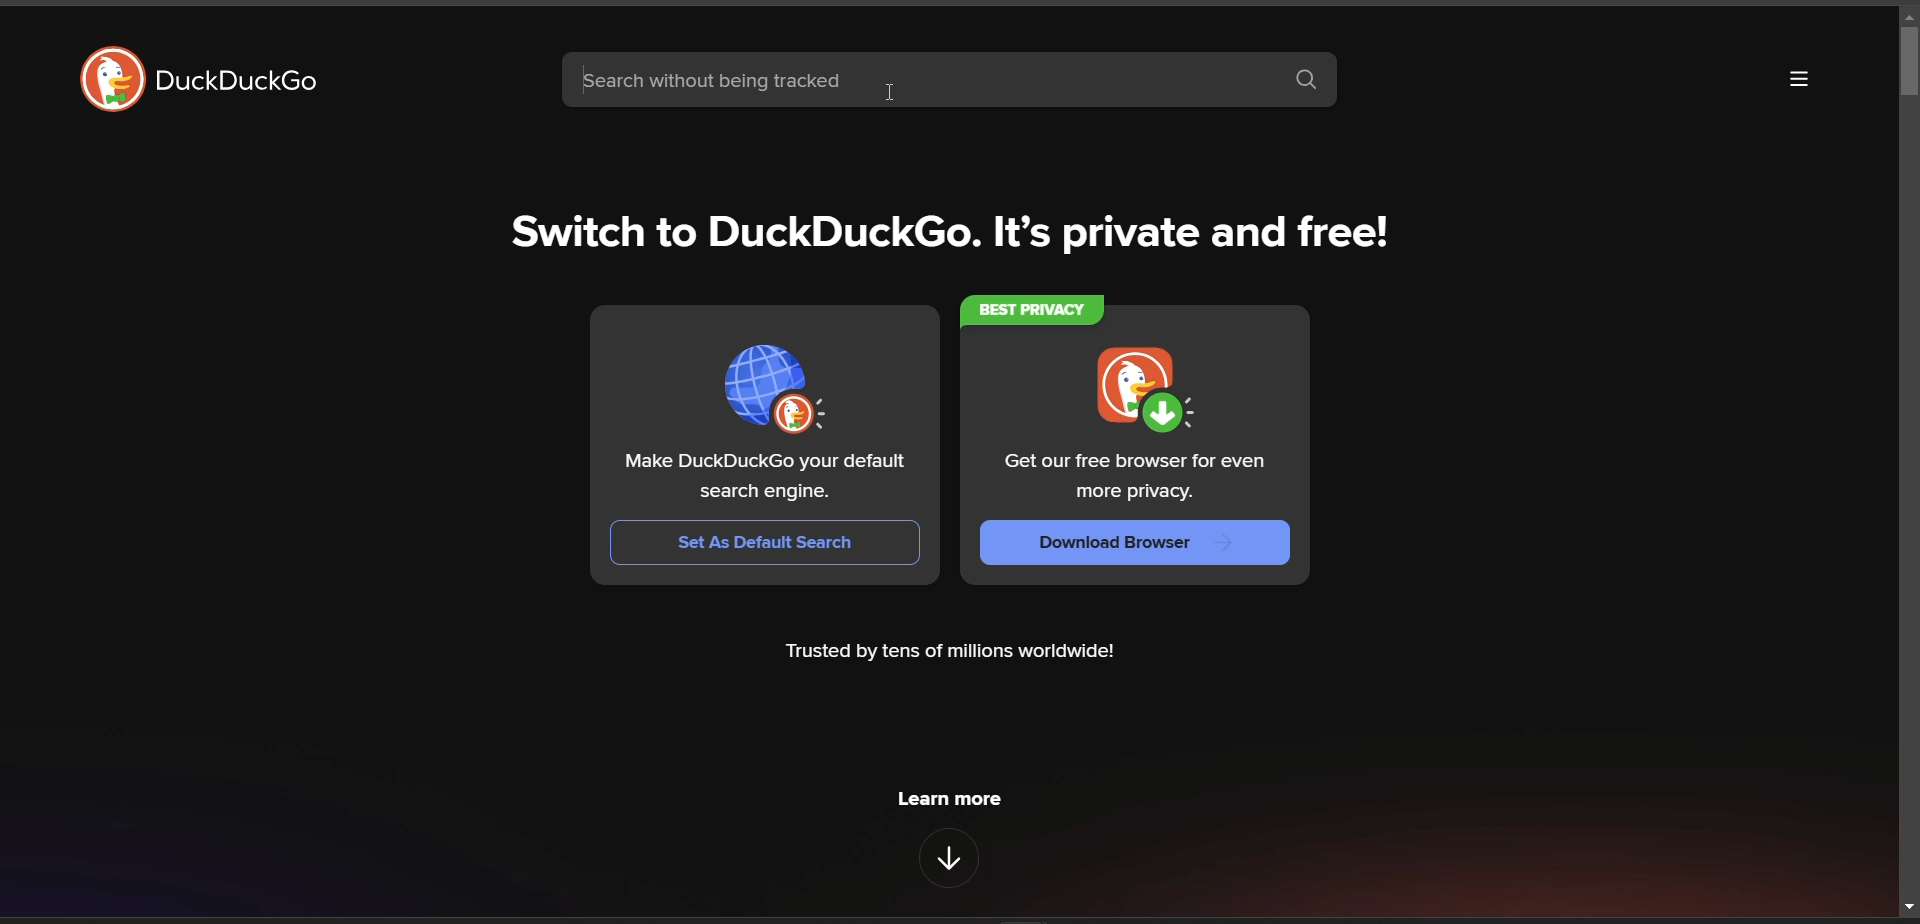 Image resolution: width=1920 pixels, height=924 pixels. What do you see at coordinates (949, 859) in the screenshot?
I see `features` at bounding box center [949, 859].